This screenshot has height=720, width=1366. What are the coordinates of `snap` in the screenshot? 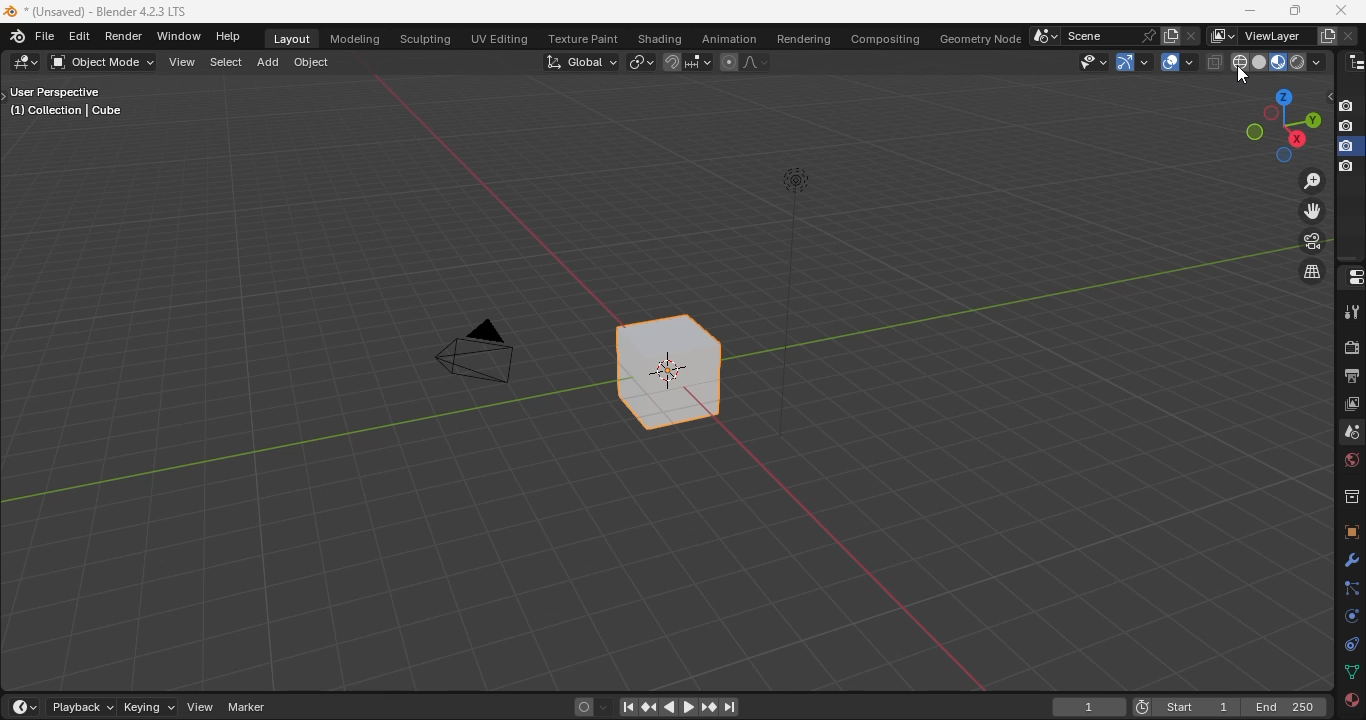 It's located at (674, 62).